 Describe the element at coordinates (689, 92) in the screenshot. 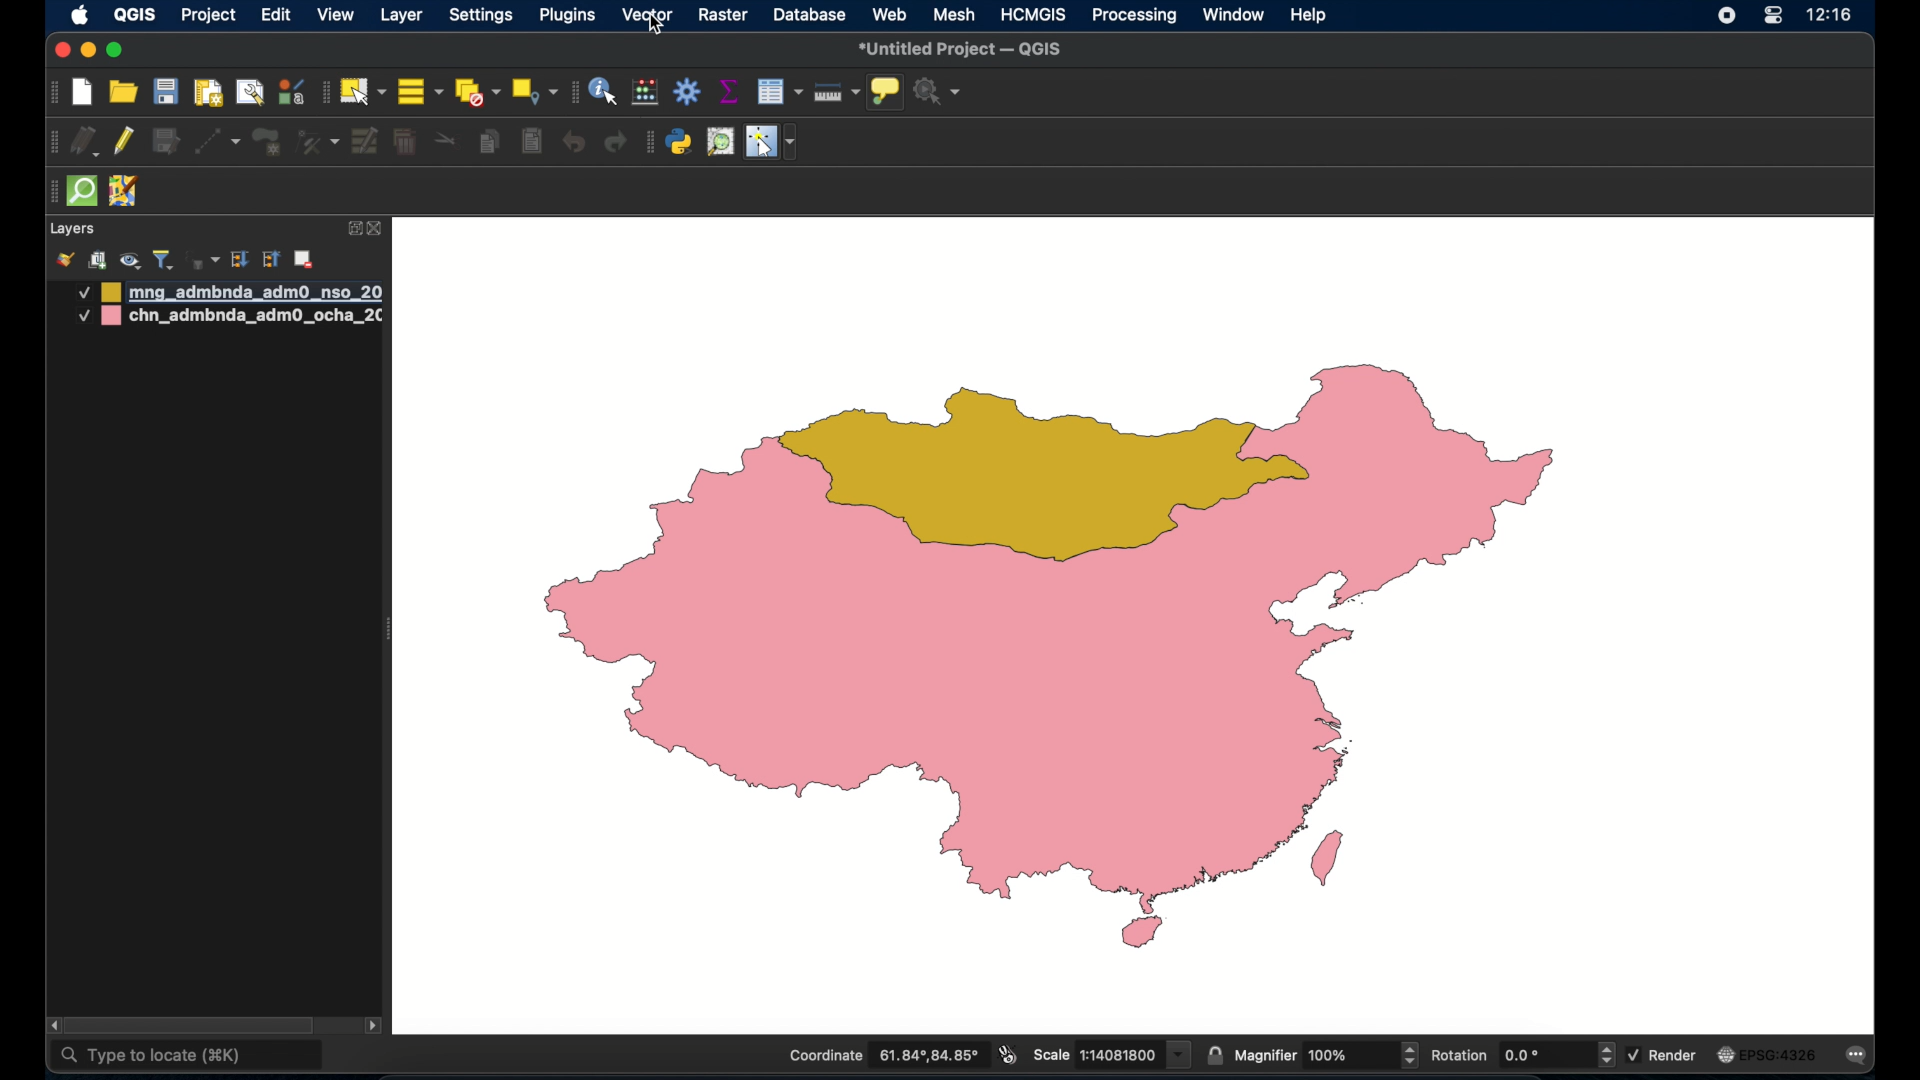

I see `toolbox` at that location.